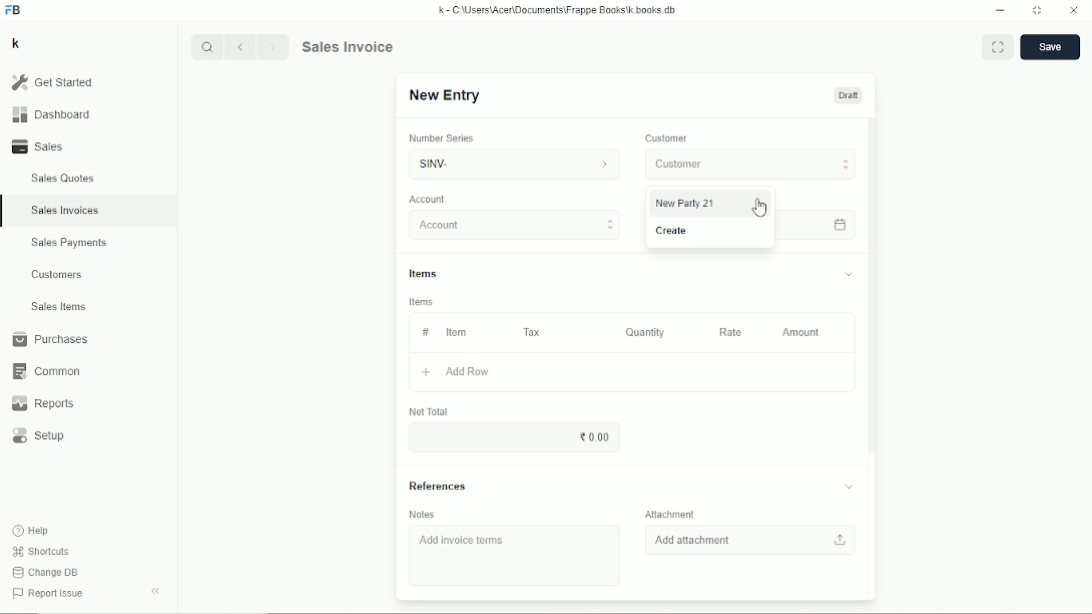 The image size is (1092, 614). What do you see at coordinates (275, 45) in the screenshot?
I see `Forward` at bounding box center [275, 45].